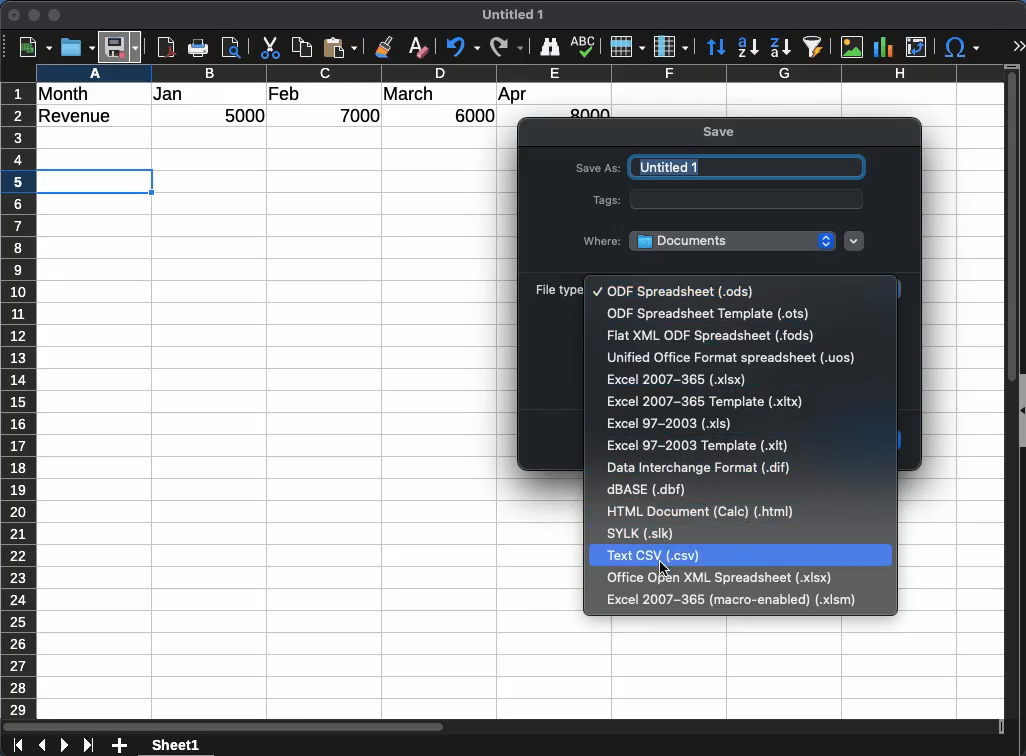 The width and height of the screenshot is (1026, 756). I want to click on finder, so click(550, 47).